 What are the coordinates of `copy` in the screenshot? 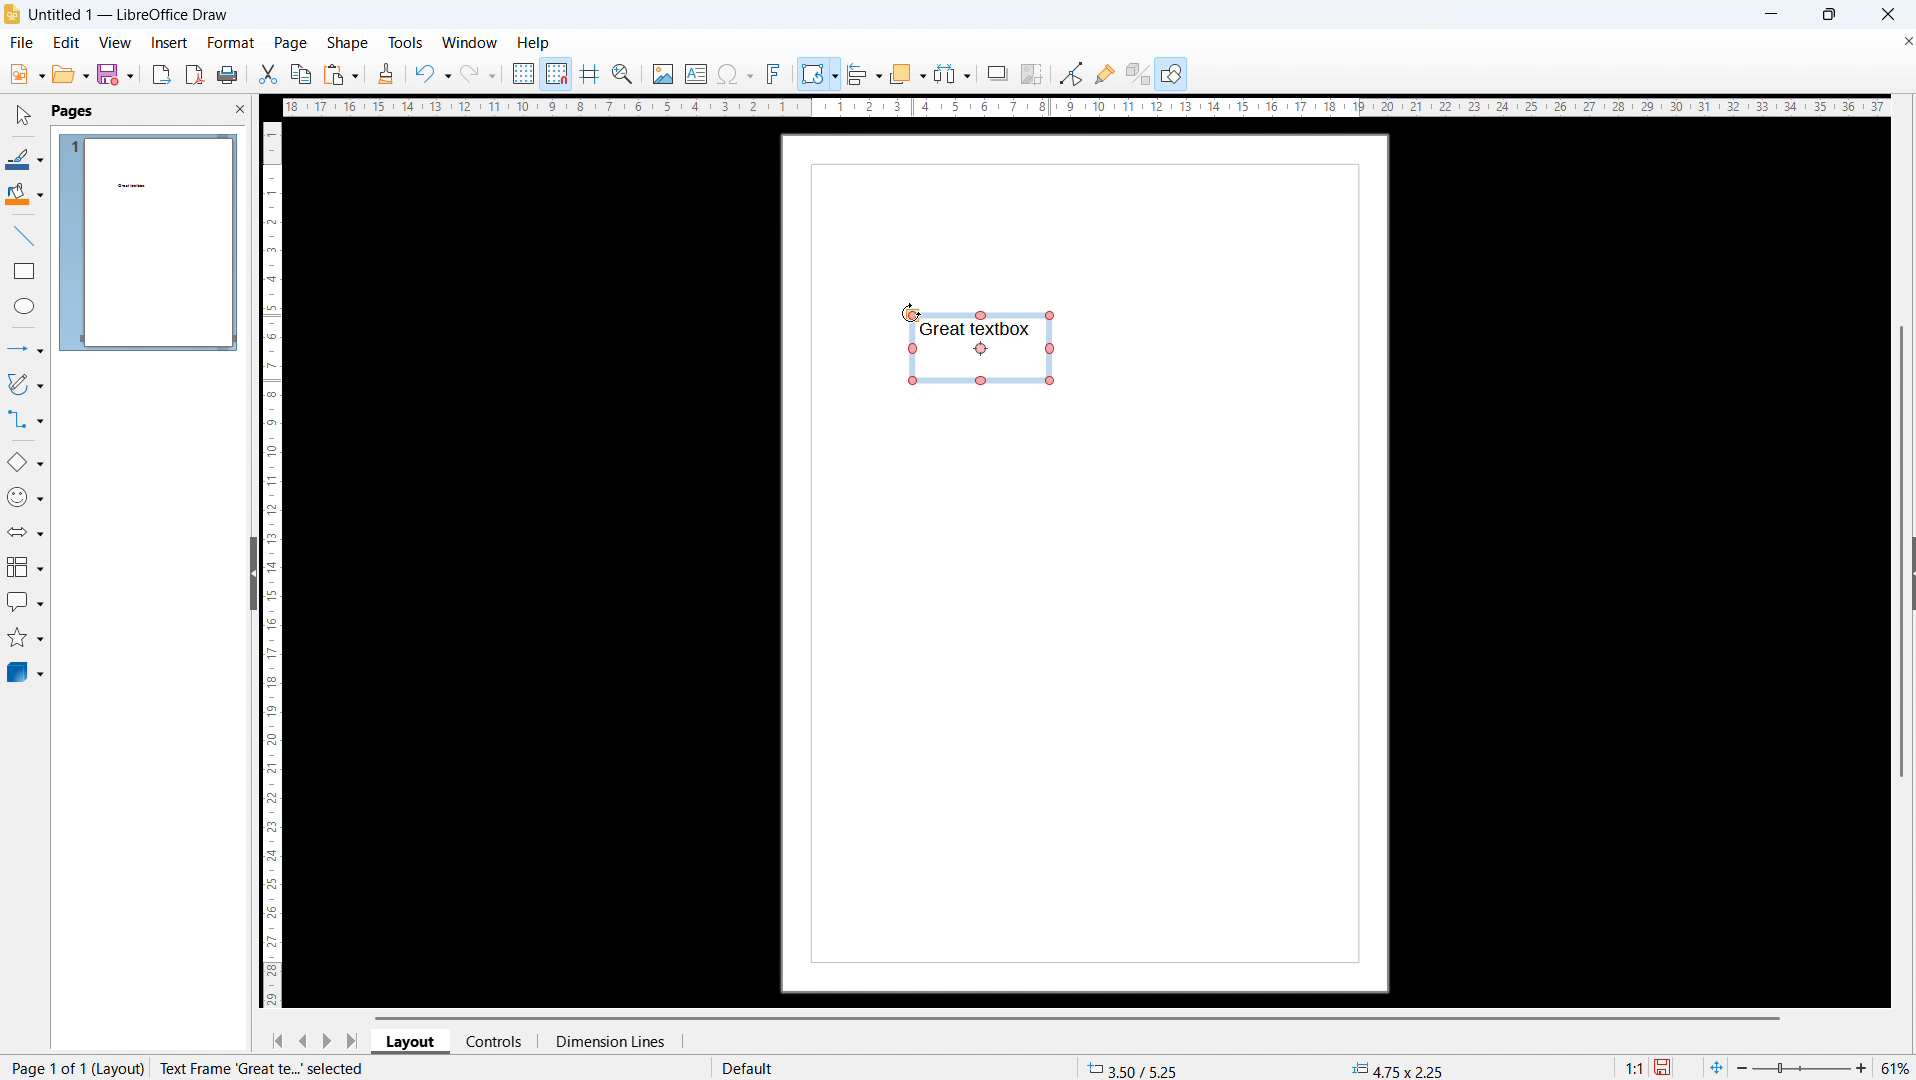 It's located at (300, 73).